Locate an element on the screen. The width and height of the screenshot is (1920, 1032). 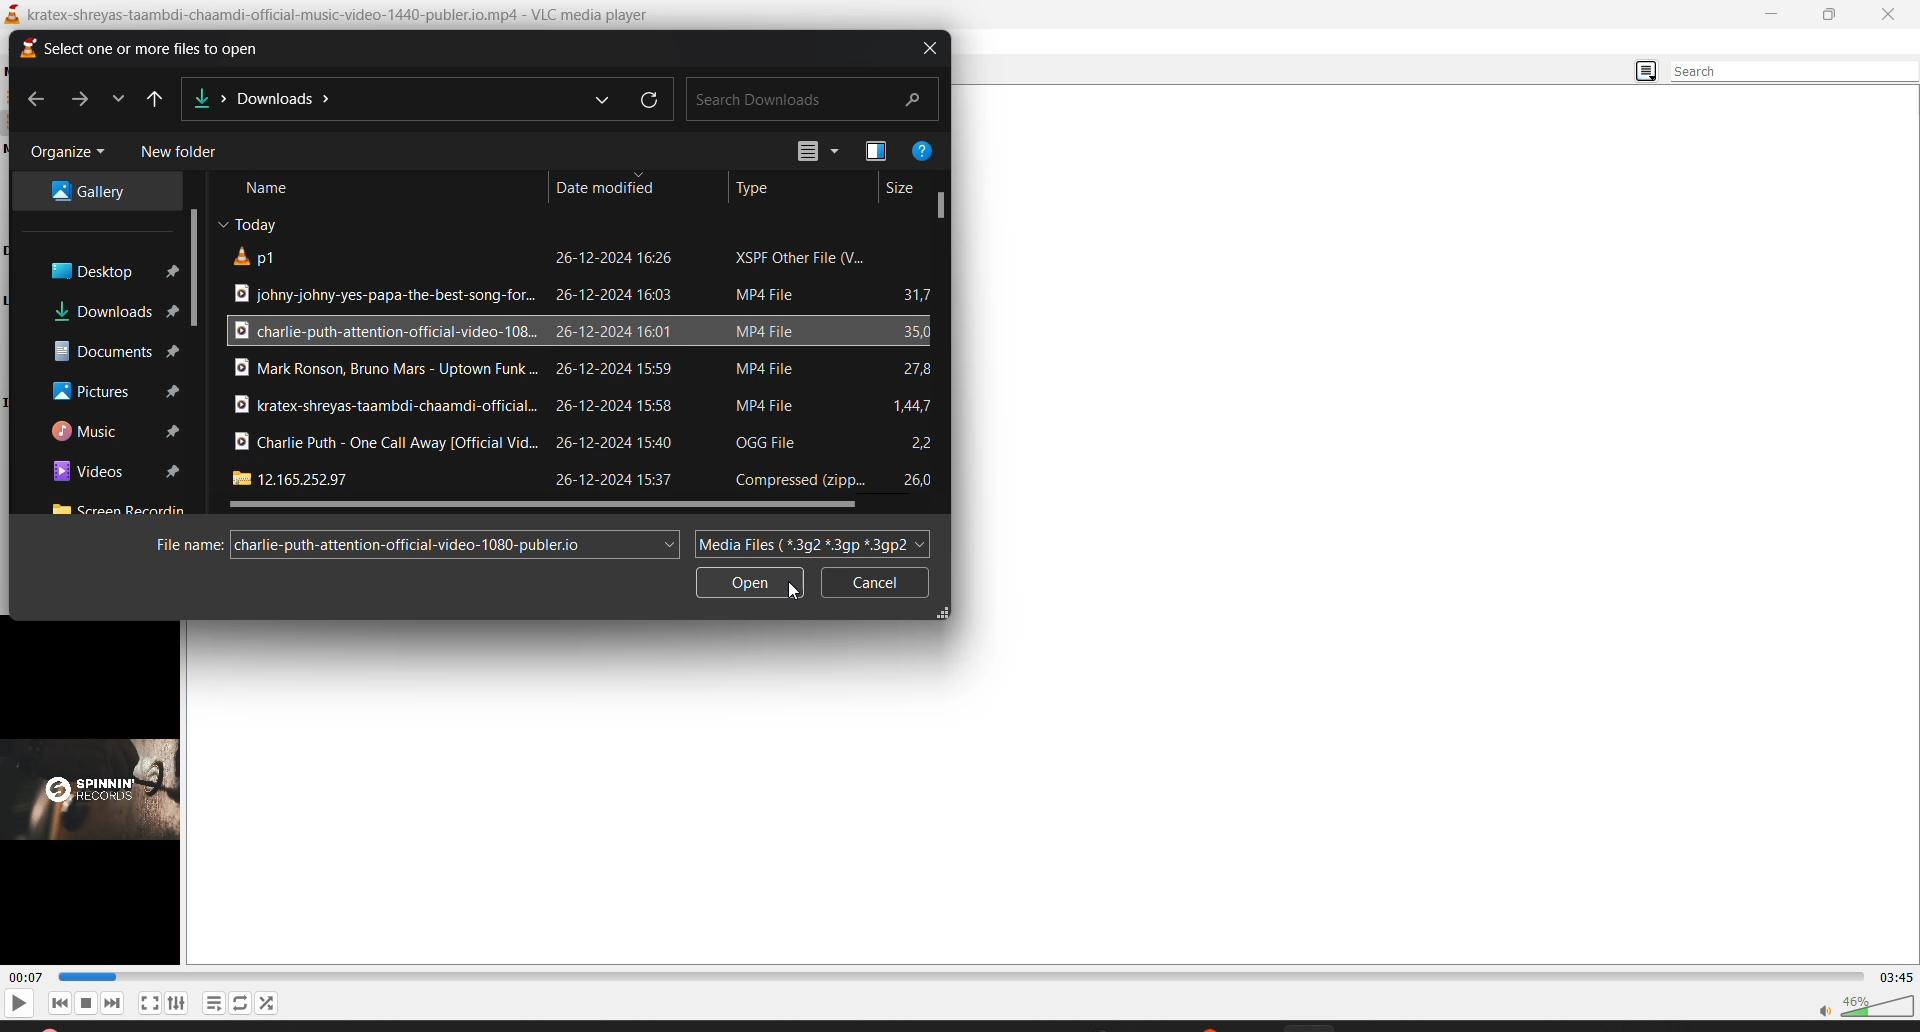
change view is located at coordinates (874, 153).